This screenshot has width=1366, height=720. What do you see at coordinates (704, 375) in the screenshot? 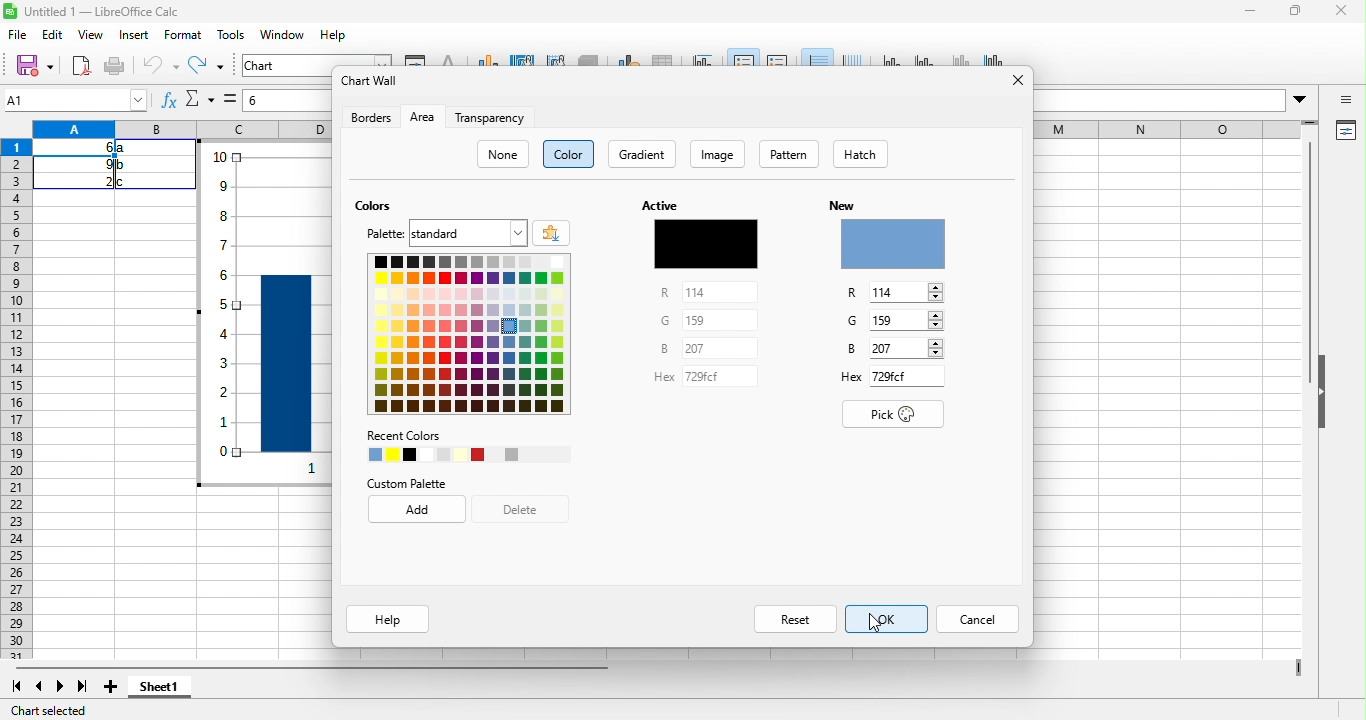
I see `729fd` at bounding box center [704, 375].